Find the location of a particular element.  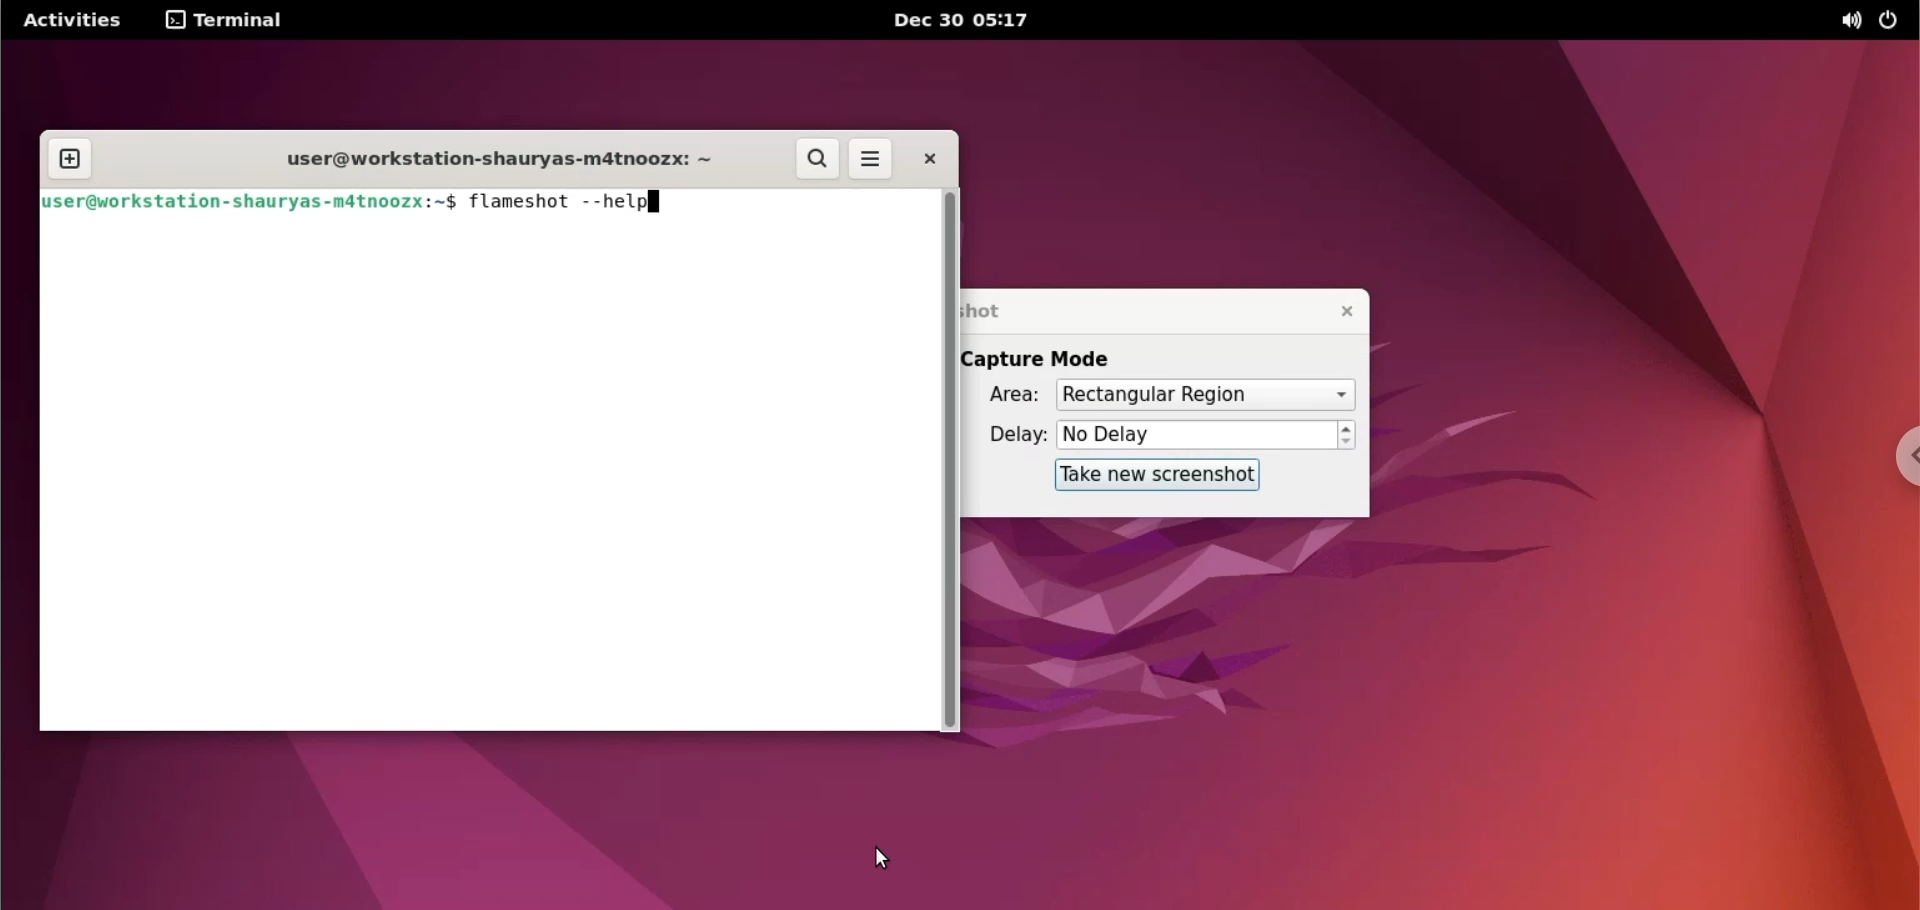

capture mode label is located at coordinates (1054, 359).